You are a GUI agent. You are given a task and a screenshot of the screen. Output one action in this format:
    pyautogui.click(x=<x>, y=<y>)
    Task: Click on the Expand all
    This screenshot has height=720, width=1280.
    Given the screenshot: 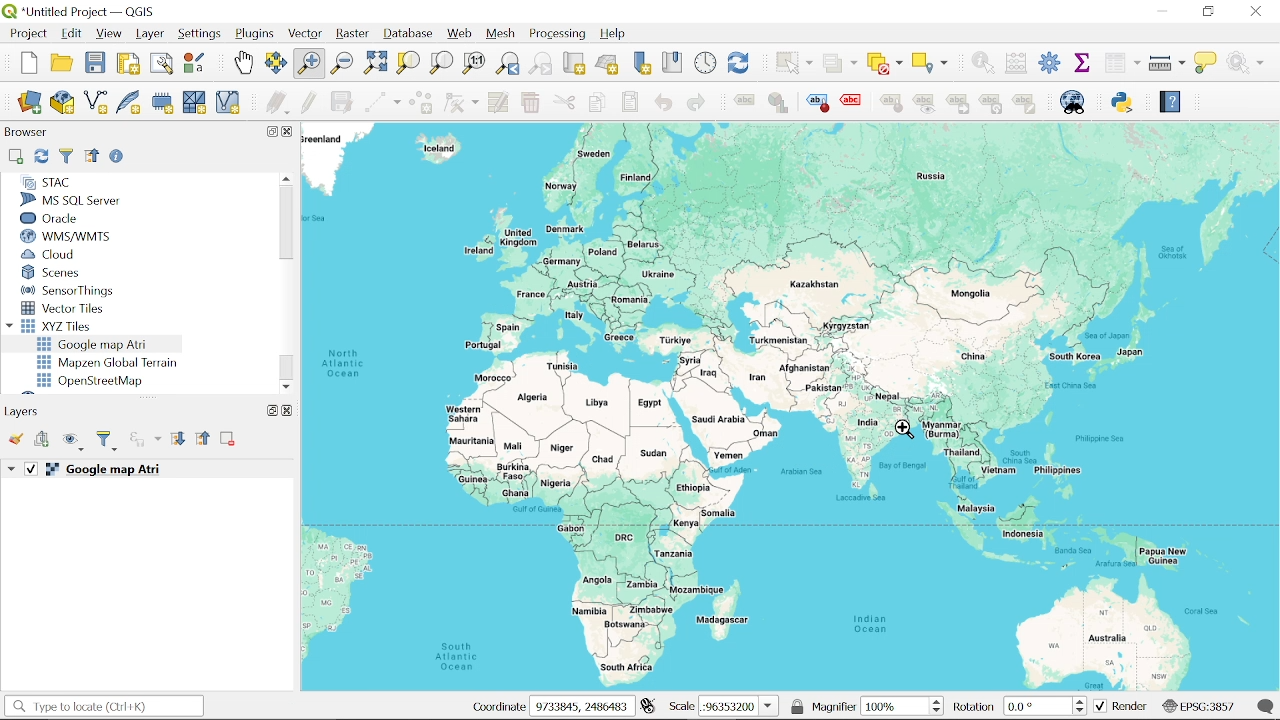 What is the action you would take?
    pyautogui.click(x=178, y=440)
    